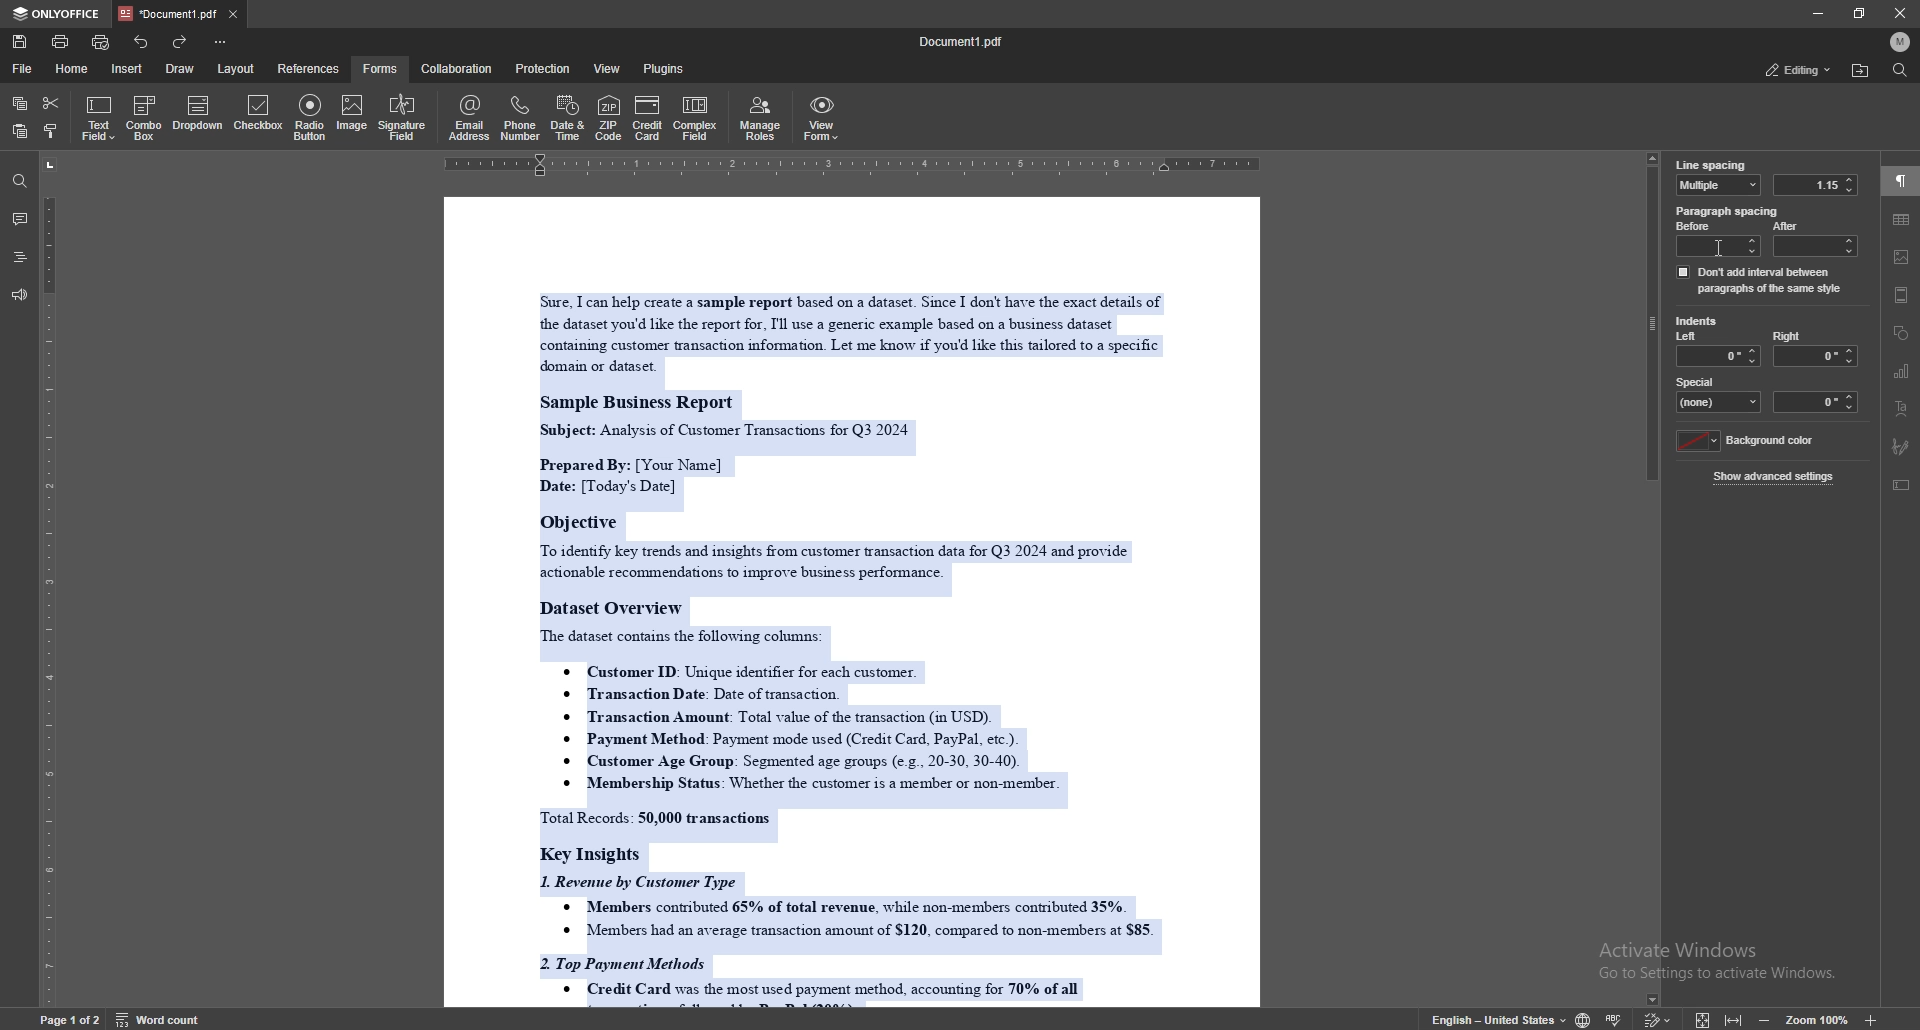 This screenshot has height=1030, width=1920. What do you see at coordinates (18, 132) in the screenshot?
I see `paste` at bounding box center [18, 132].